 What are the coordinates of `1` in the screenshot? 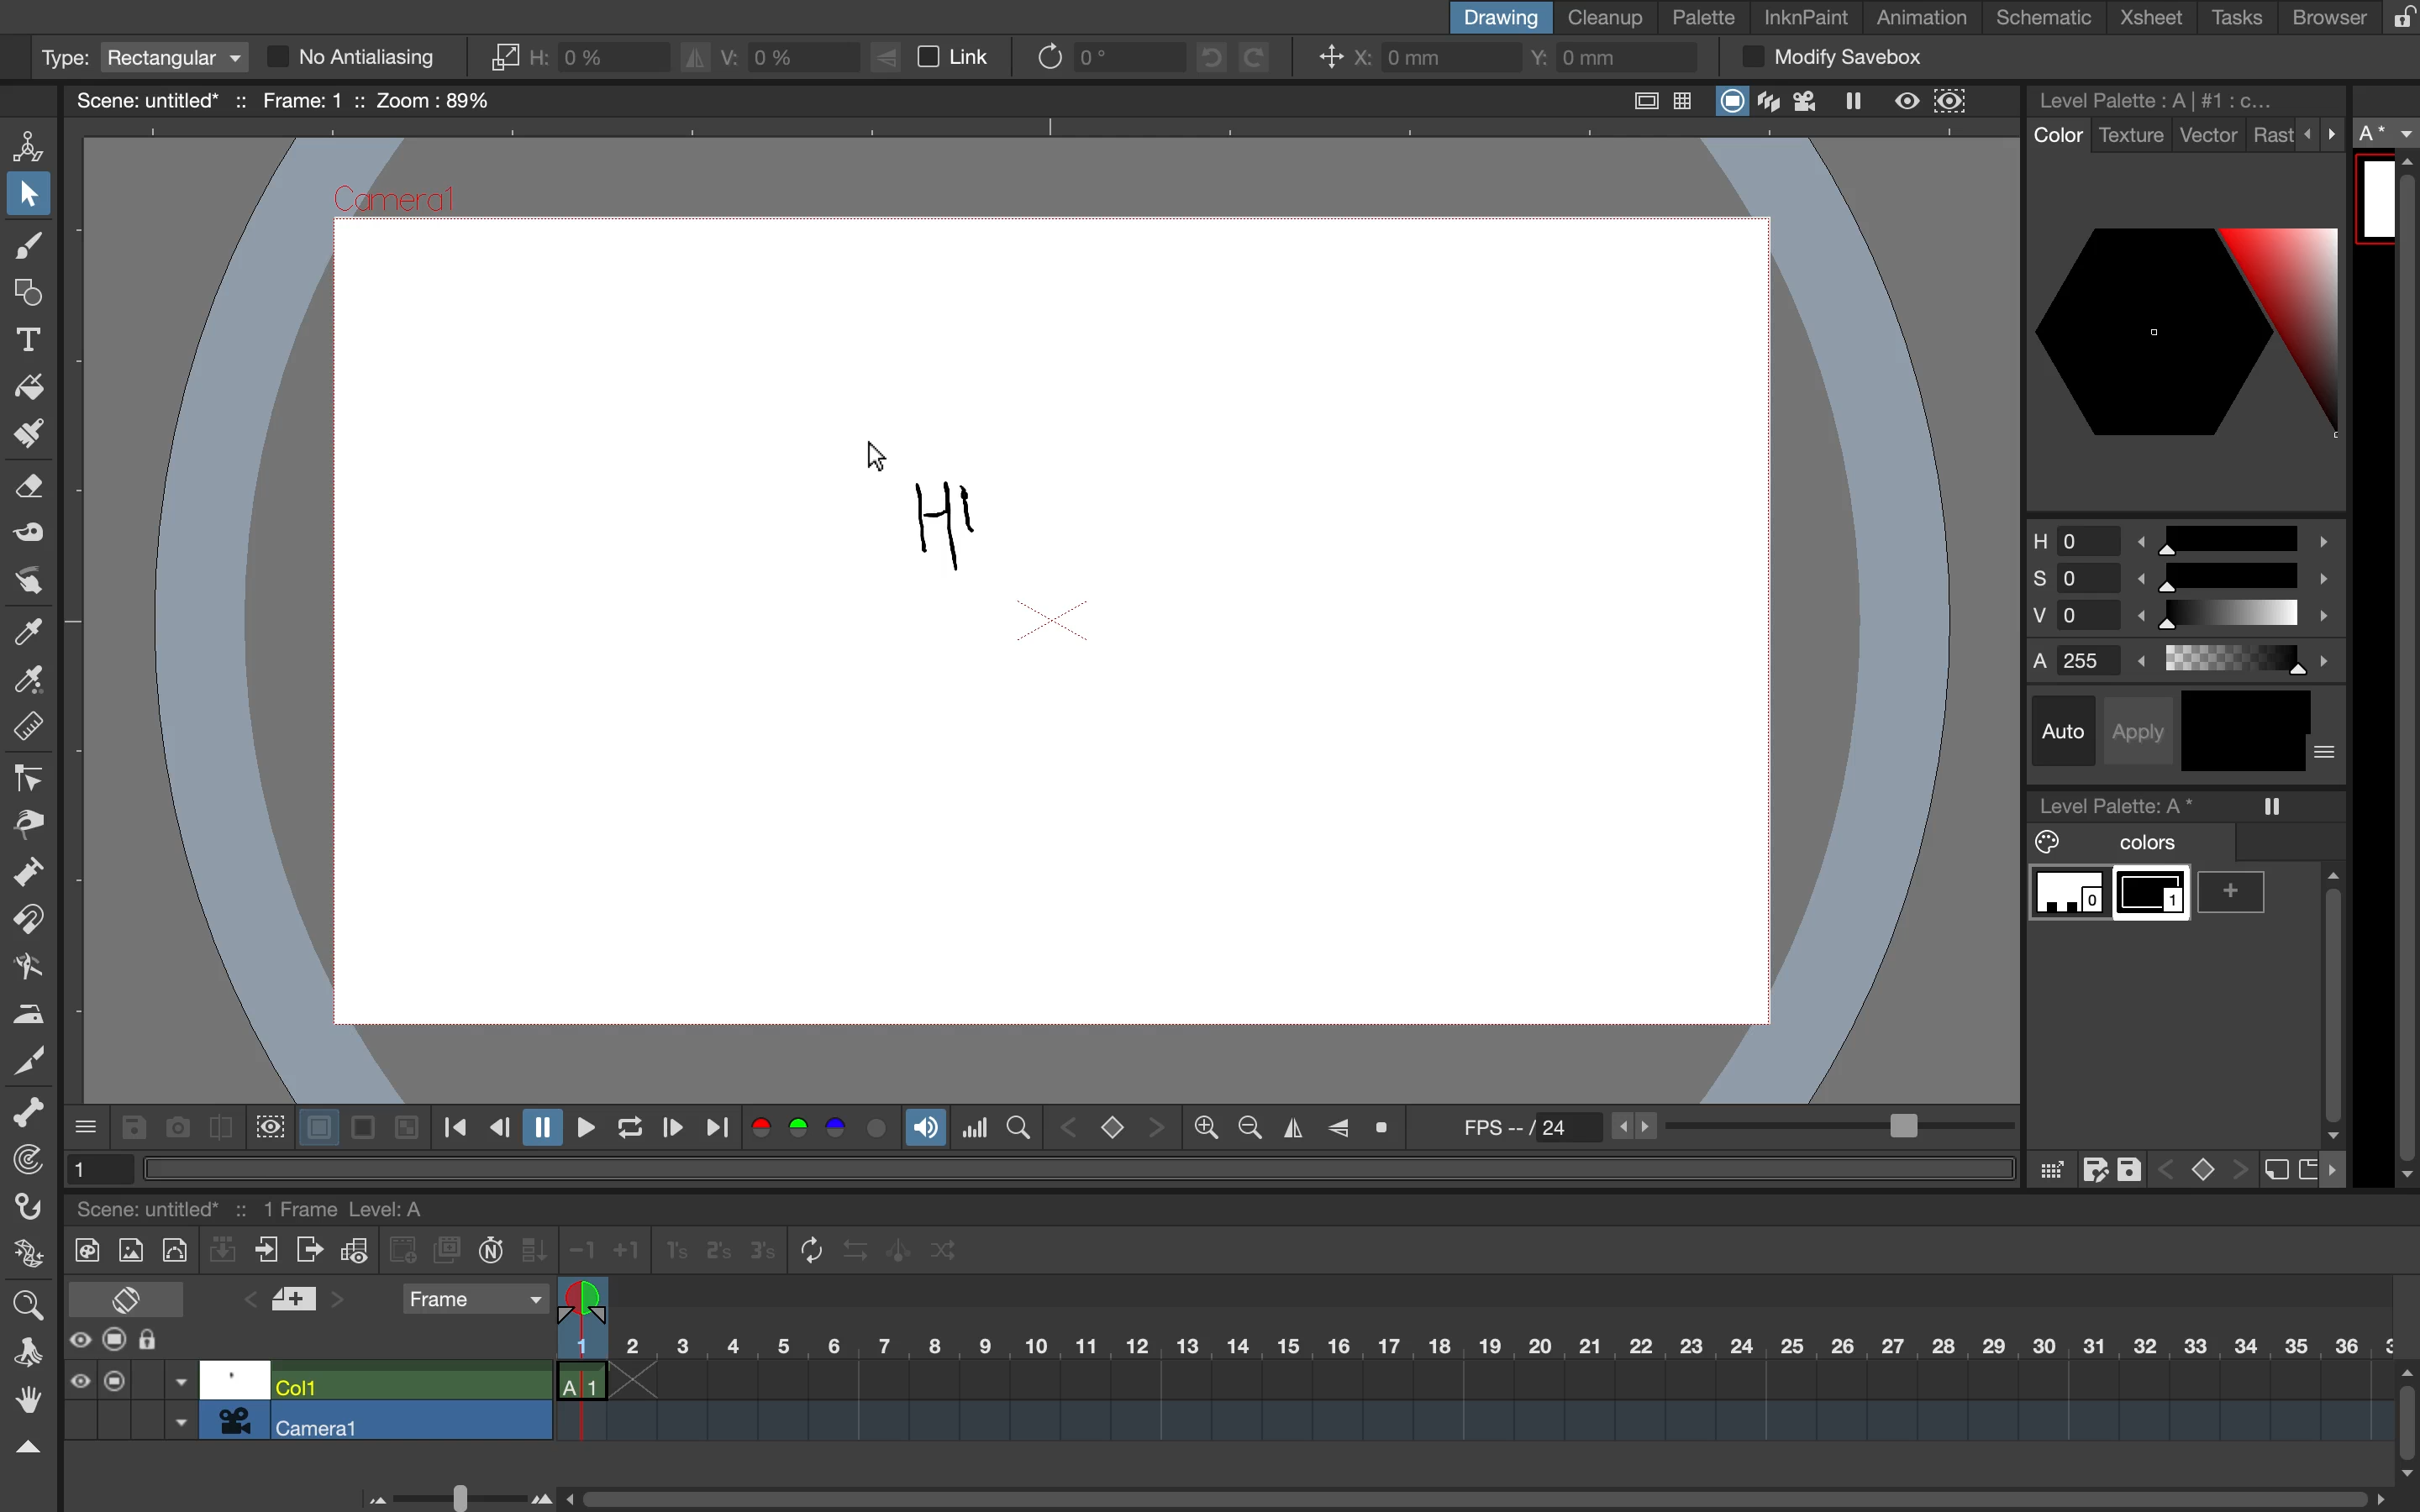 It's located at (93, 1167).